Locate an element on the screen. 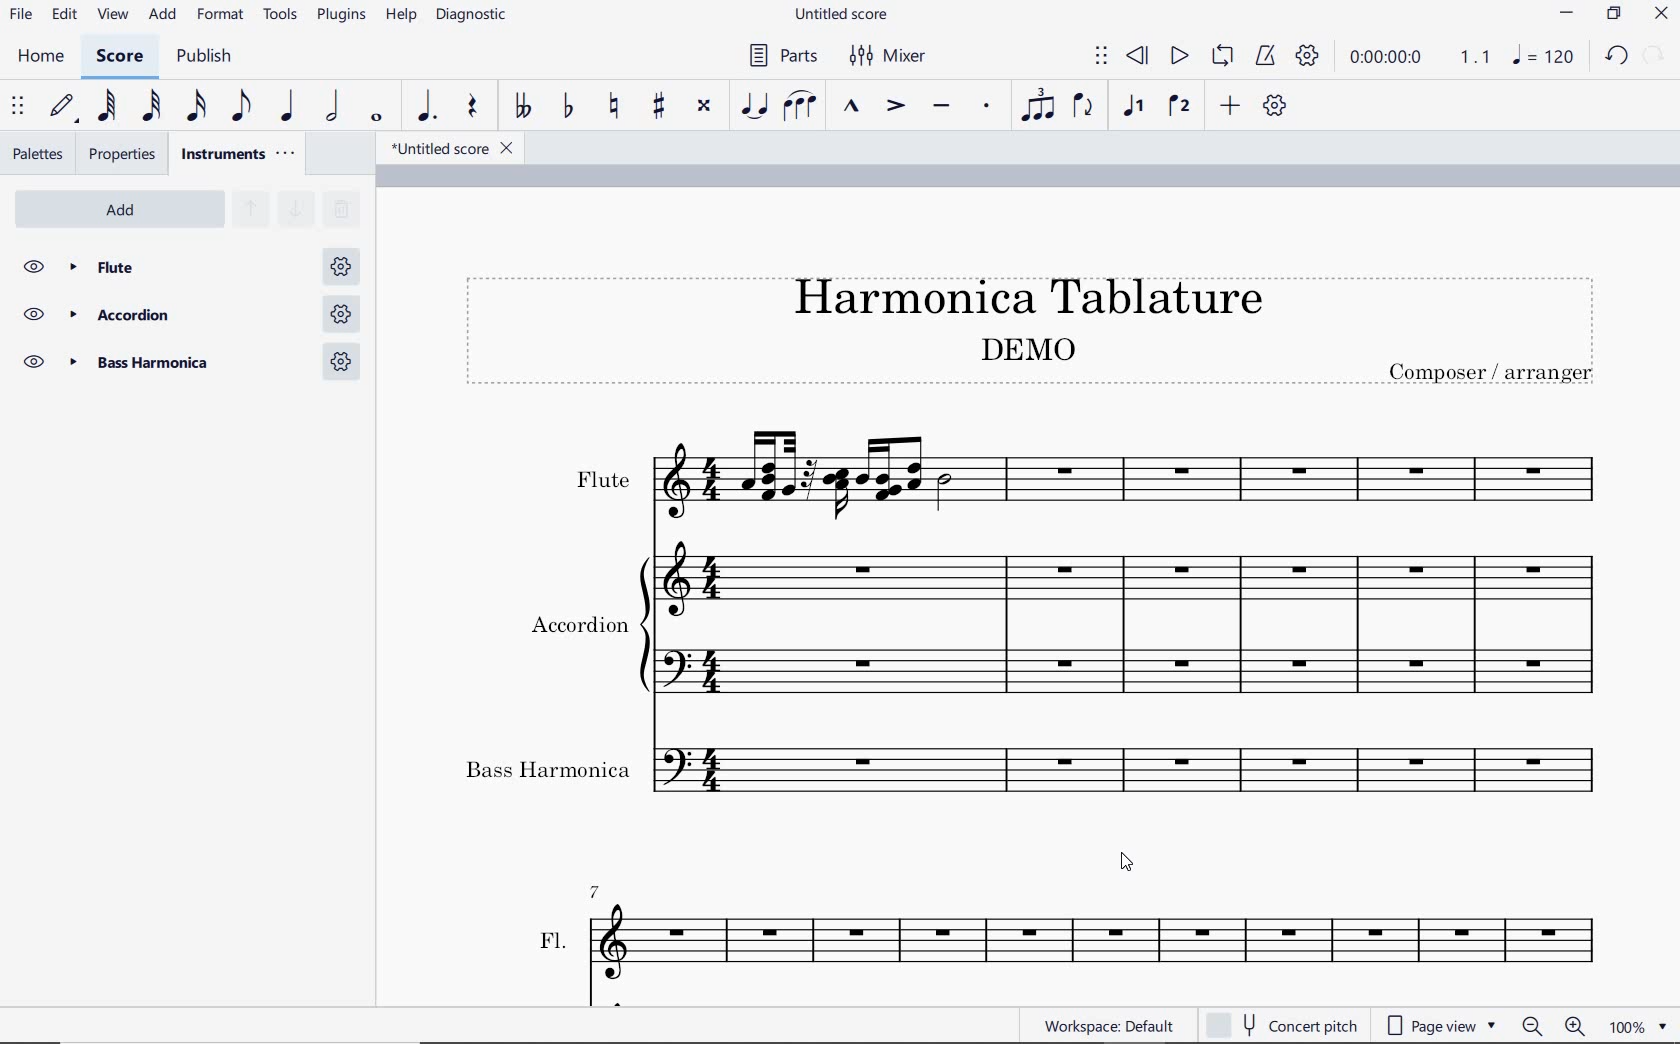 The image size is (1680, 1044). eighth note is located at coordinates (238, 108).